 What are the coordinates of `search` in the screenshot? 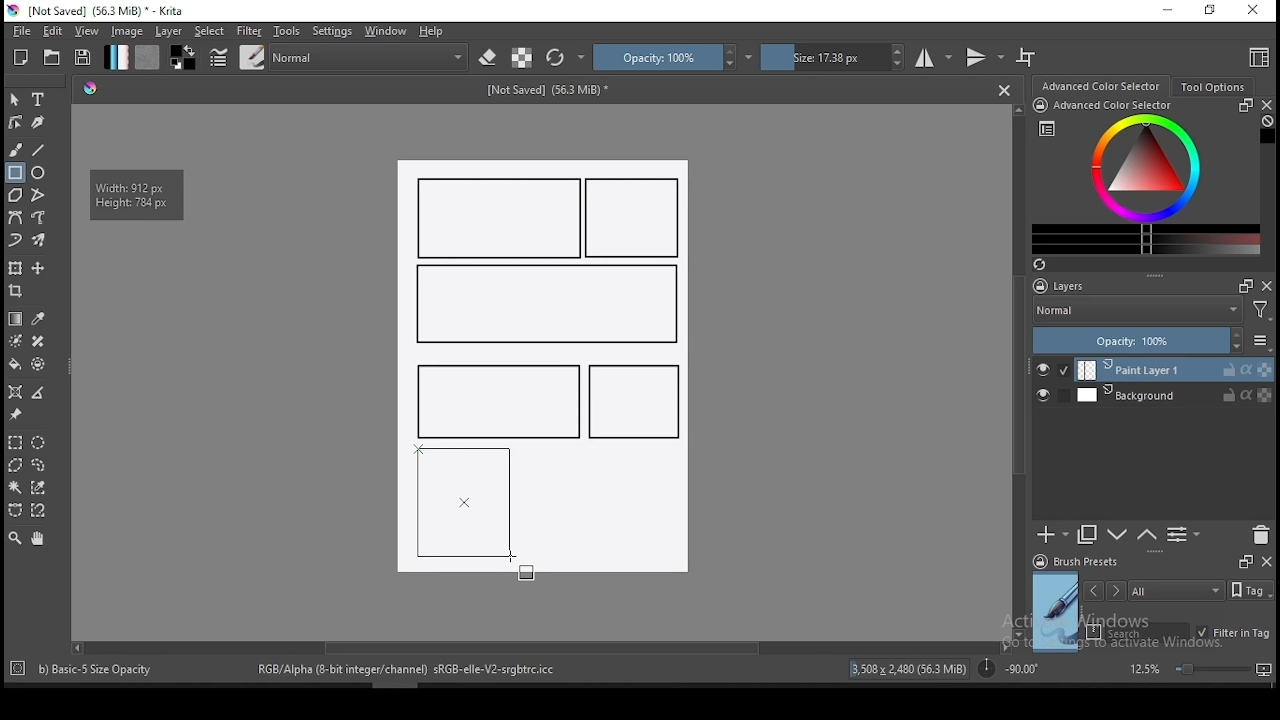 It's located at (1138, 632).